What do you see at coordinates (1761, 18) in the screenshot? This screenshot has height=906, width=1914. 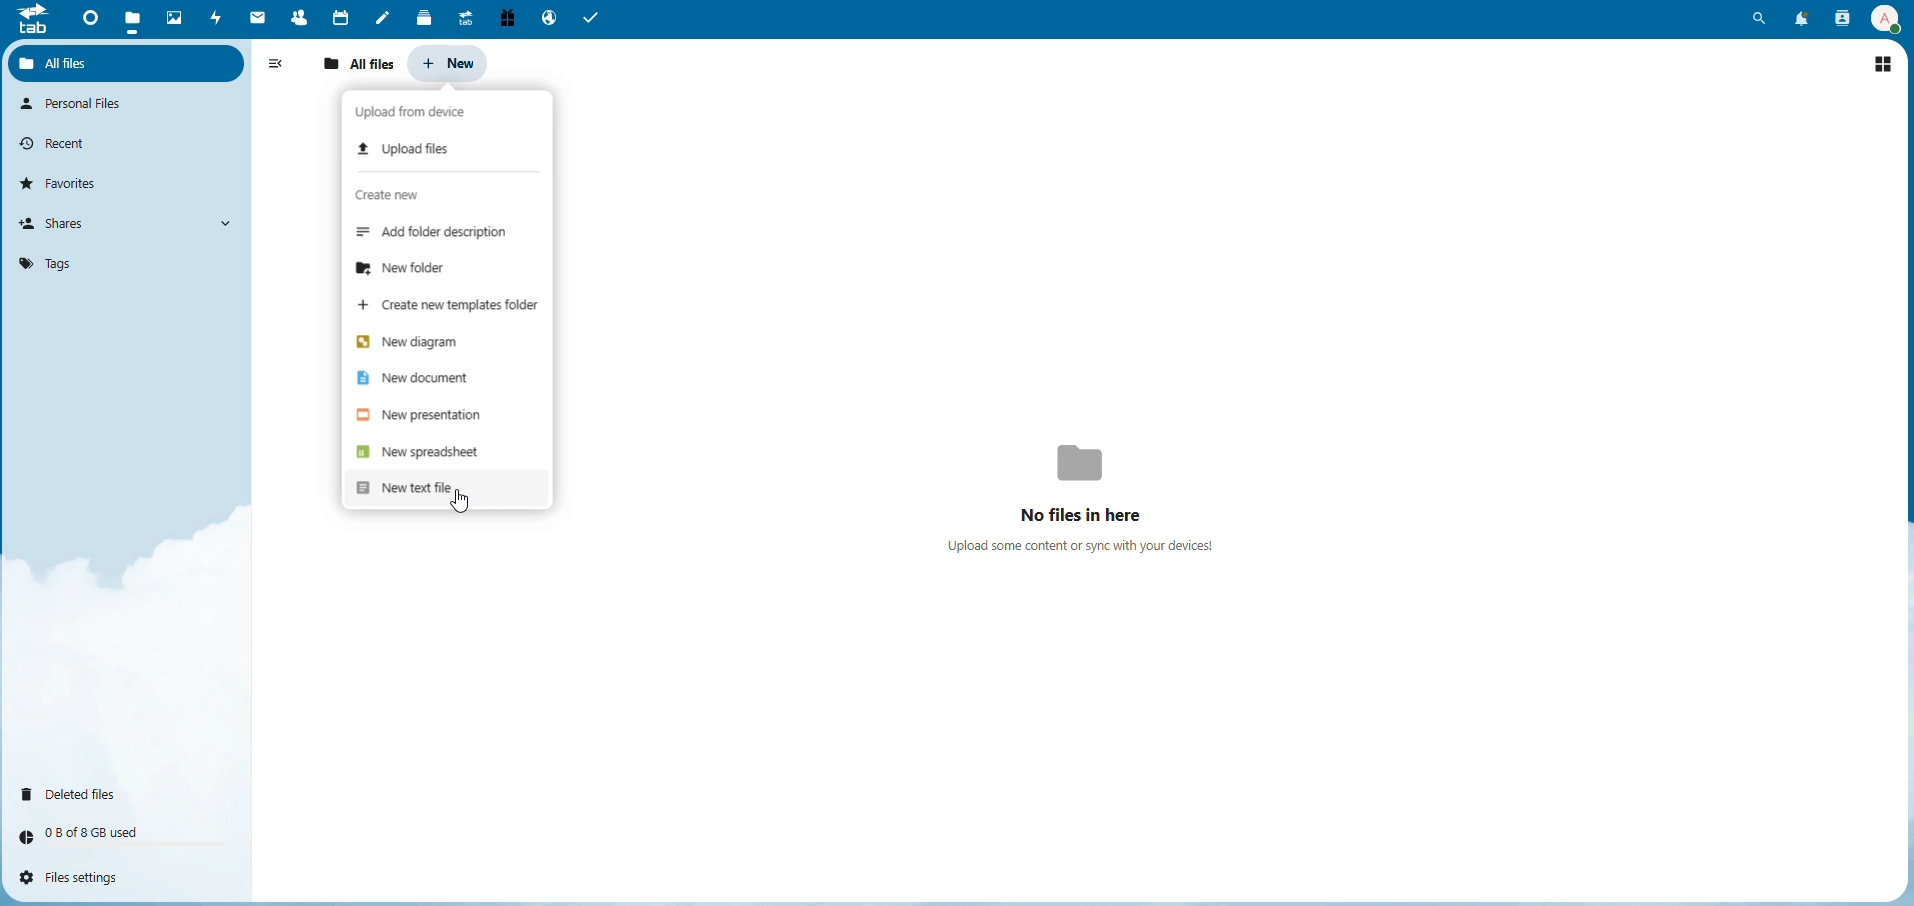 I see `Search` at bounding box center [1761, 18].